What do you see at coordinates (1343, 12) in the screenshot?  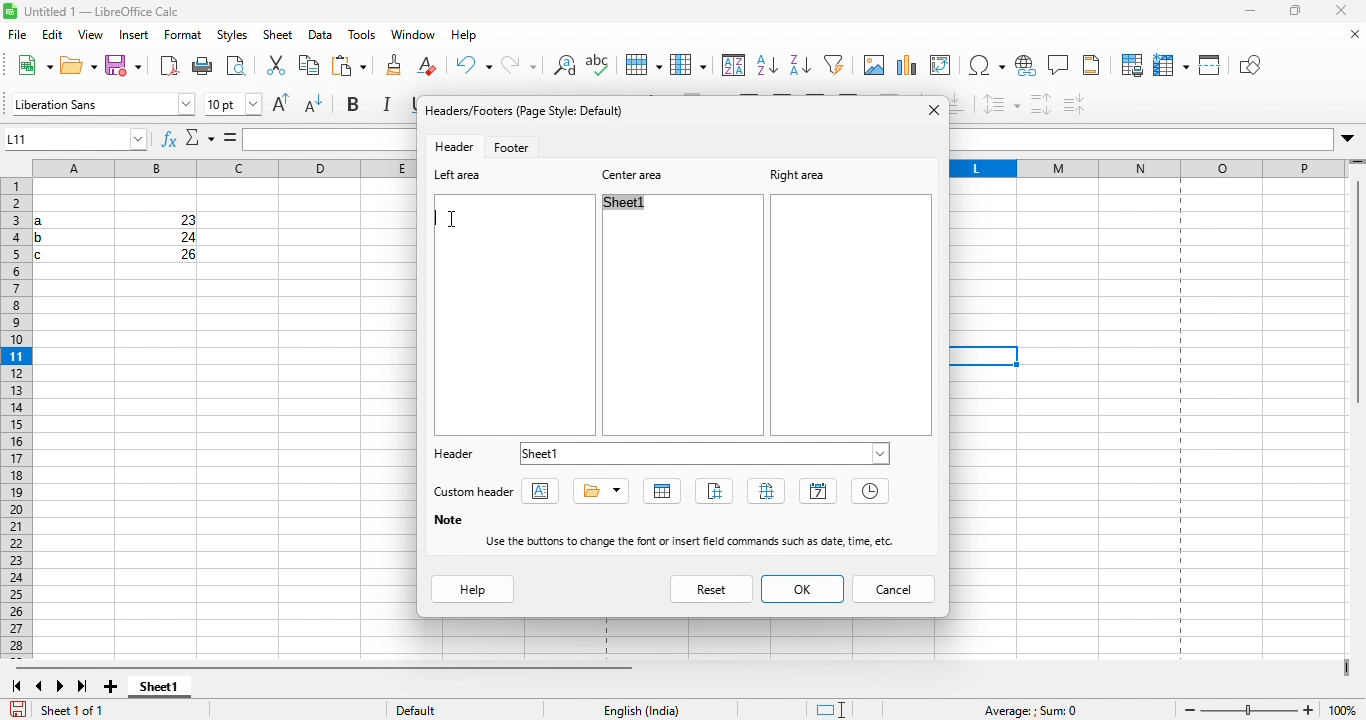 I see `close` at bounding box center [1343, 12].